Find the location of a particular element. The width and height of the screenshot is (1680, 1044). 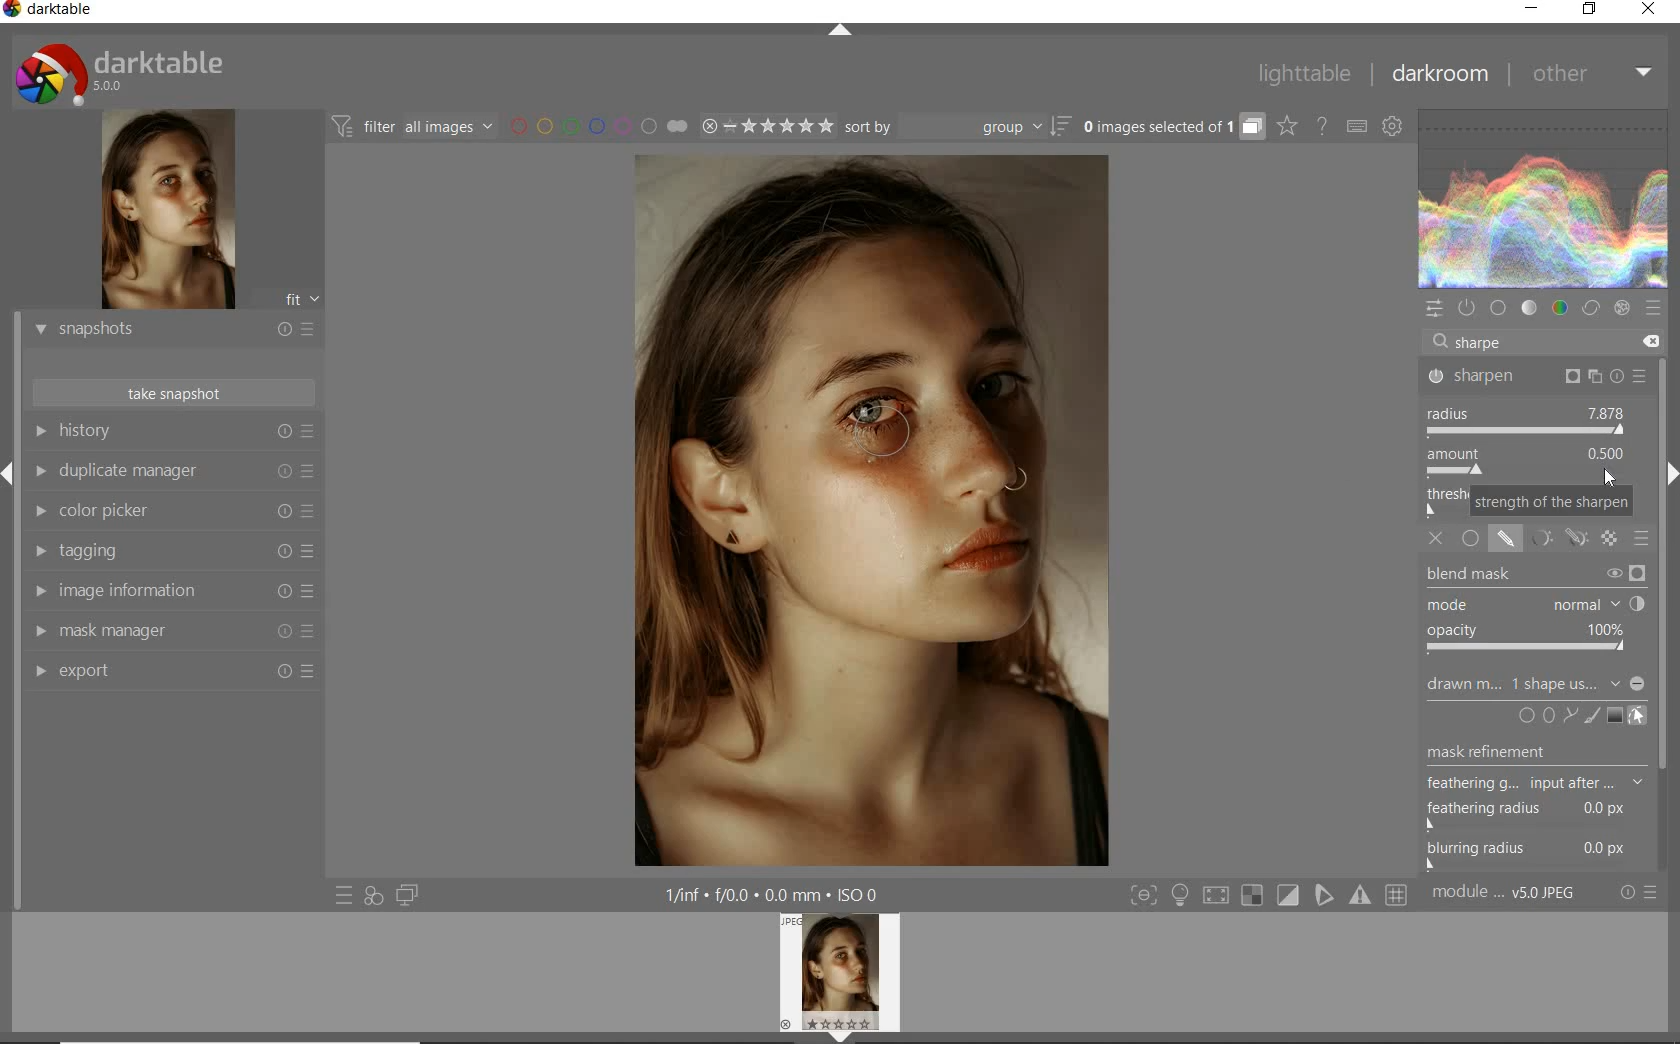

range rating of selected images is located at coordinates (766, 128).